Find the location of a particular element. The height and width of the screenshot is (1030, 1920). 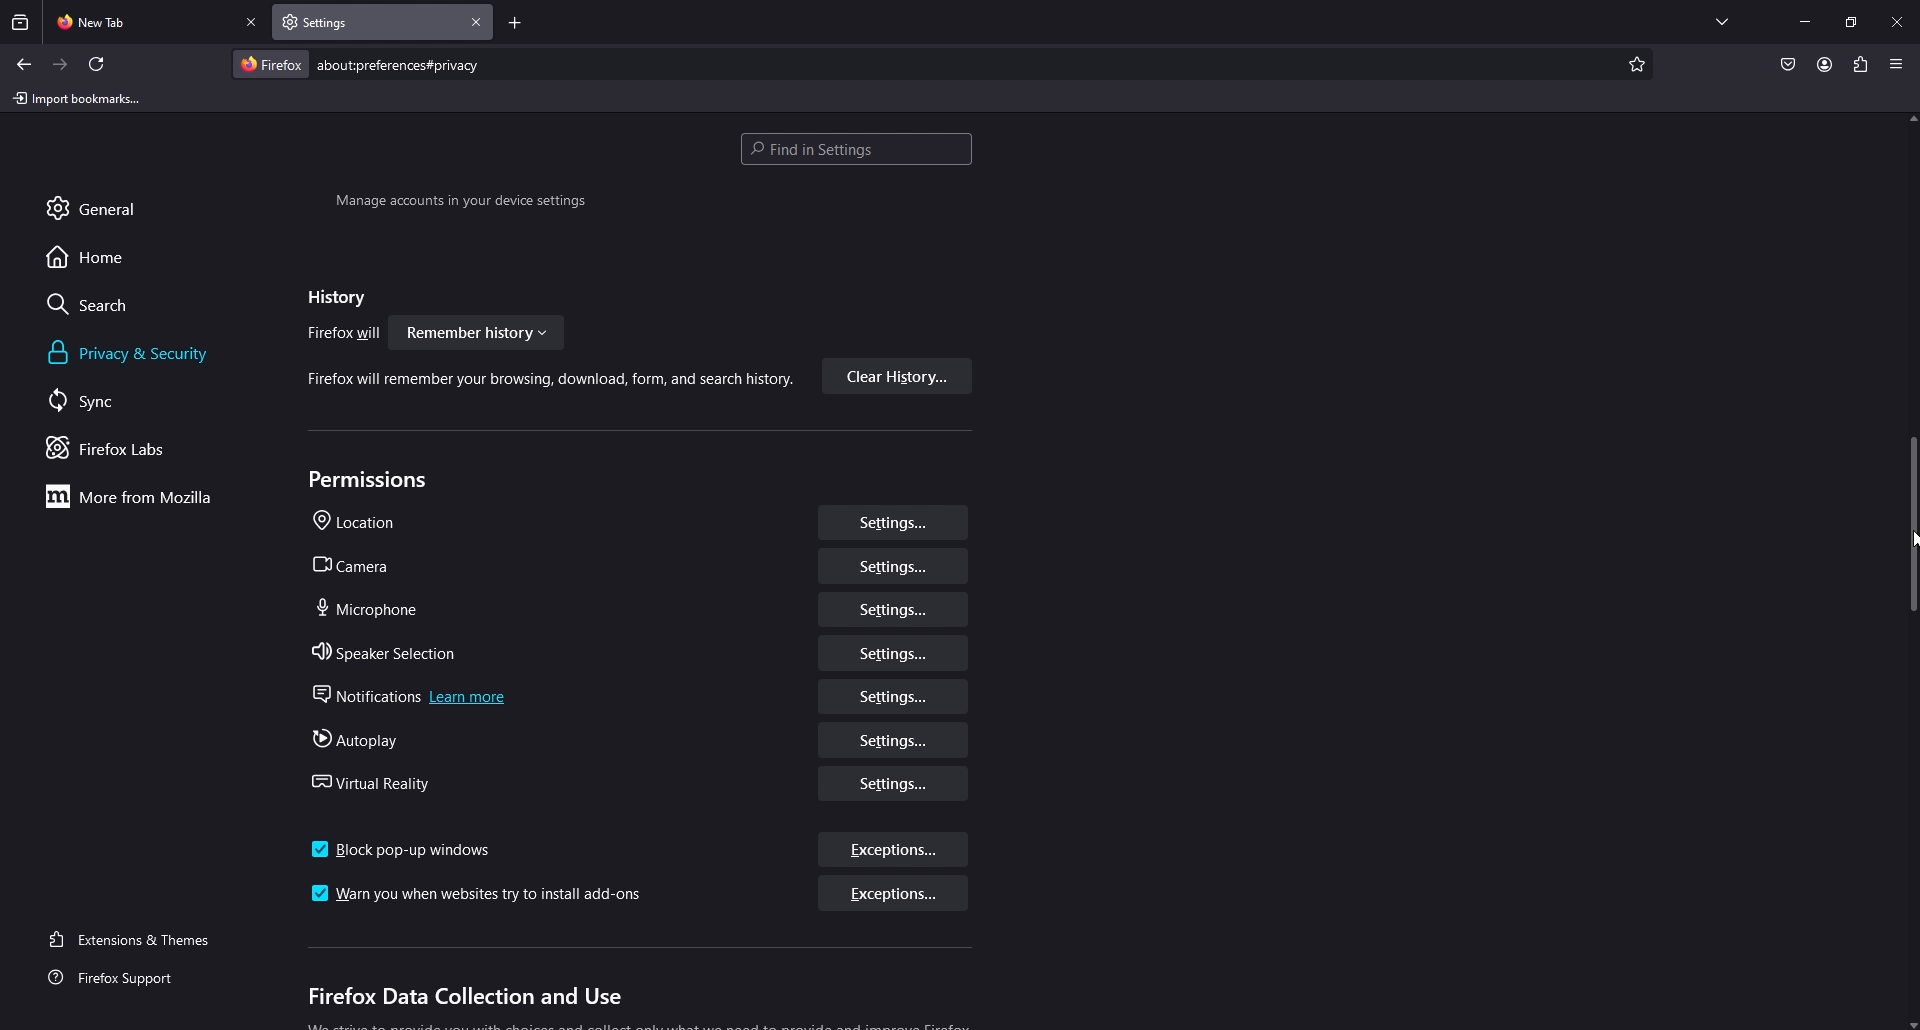

firefox will  is located at coordinates (345, 335).